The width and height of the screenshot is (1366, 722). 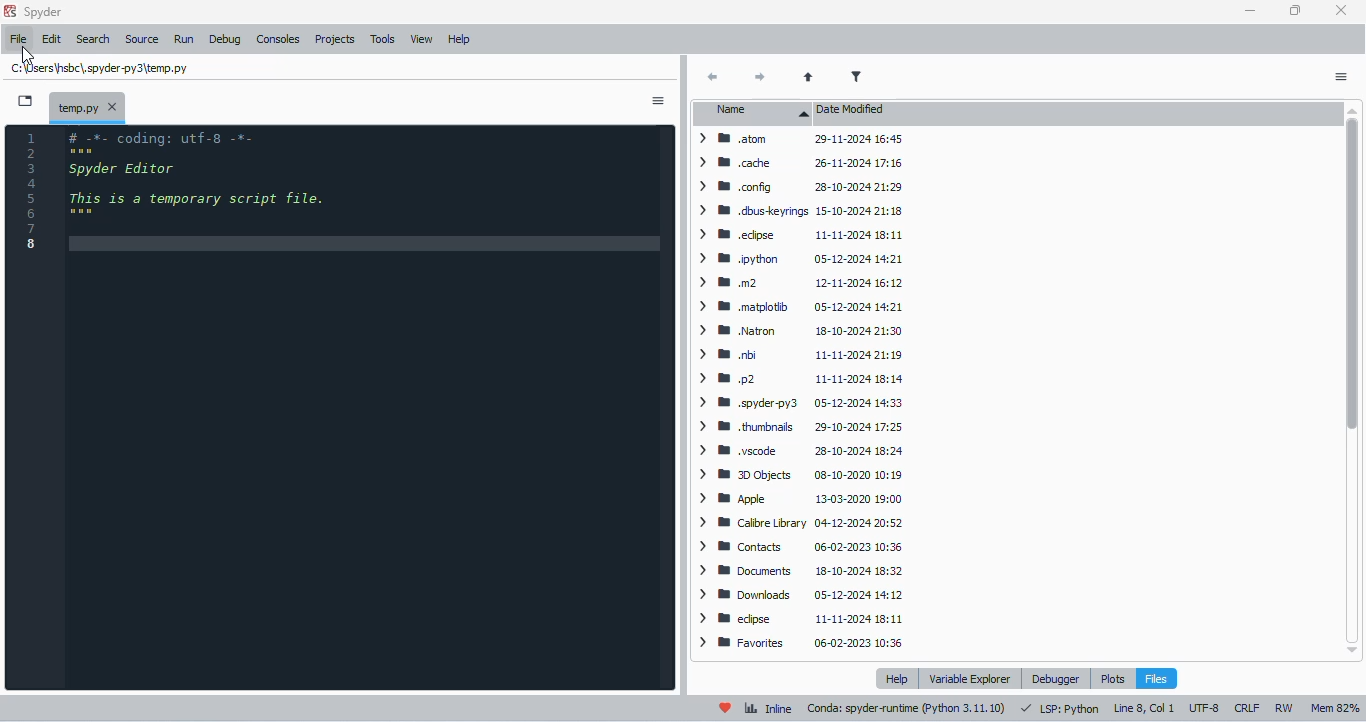 What do you see at coordinates (797, 522) in the screenshot?
I see `> W Caibre Library 04-12-2024 20:52` at bounding box center [797, 522].